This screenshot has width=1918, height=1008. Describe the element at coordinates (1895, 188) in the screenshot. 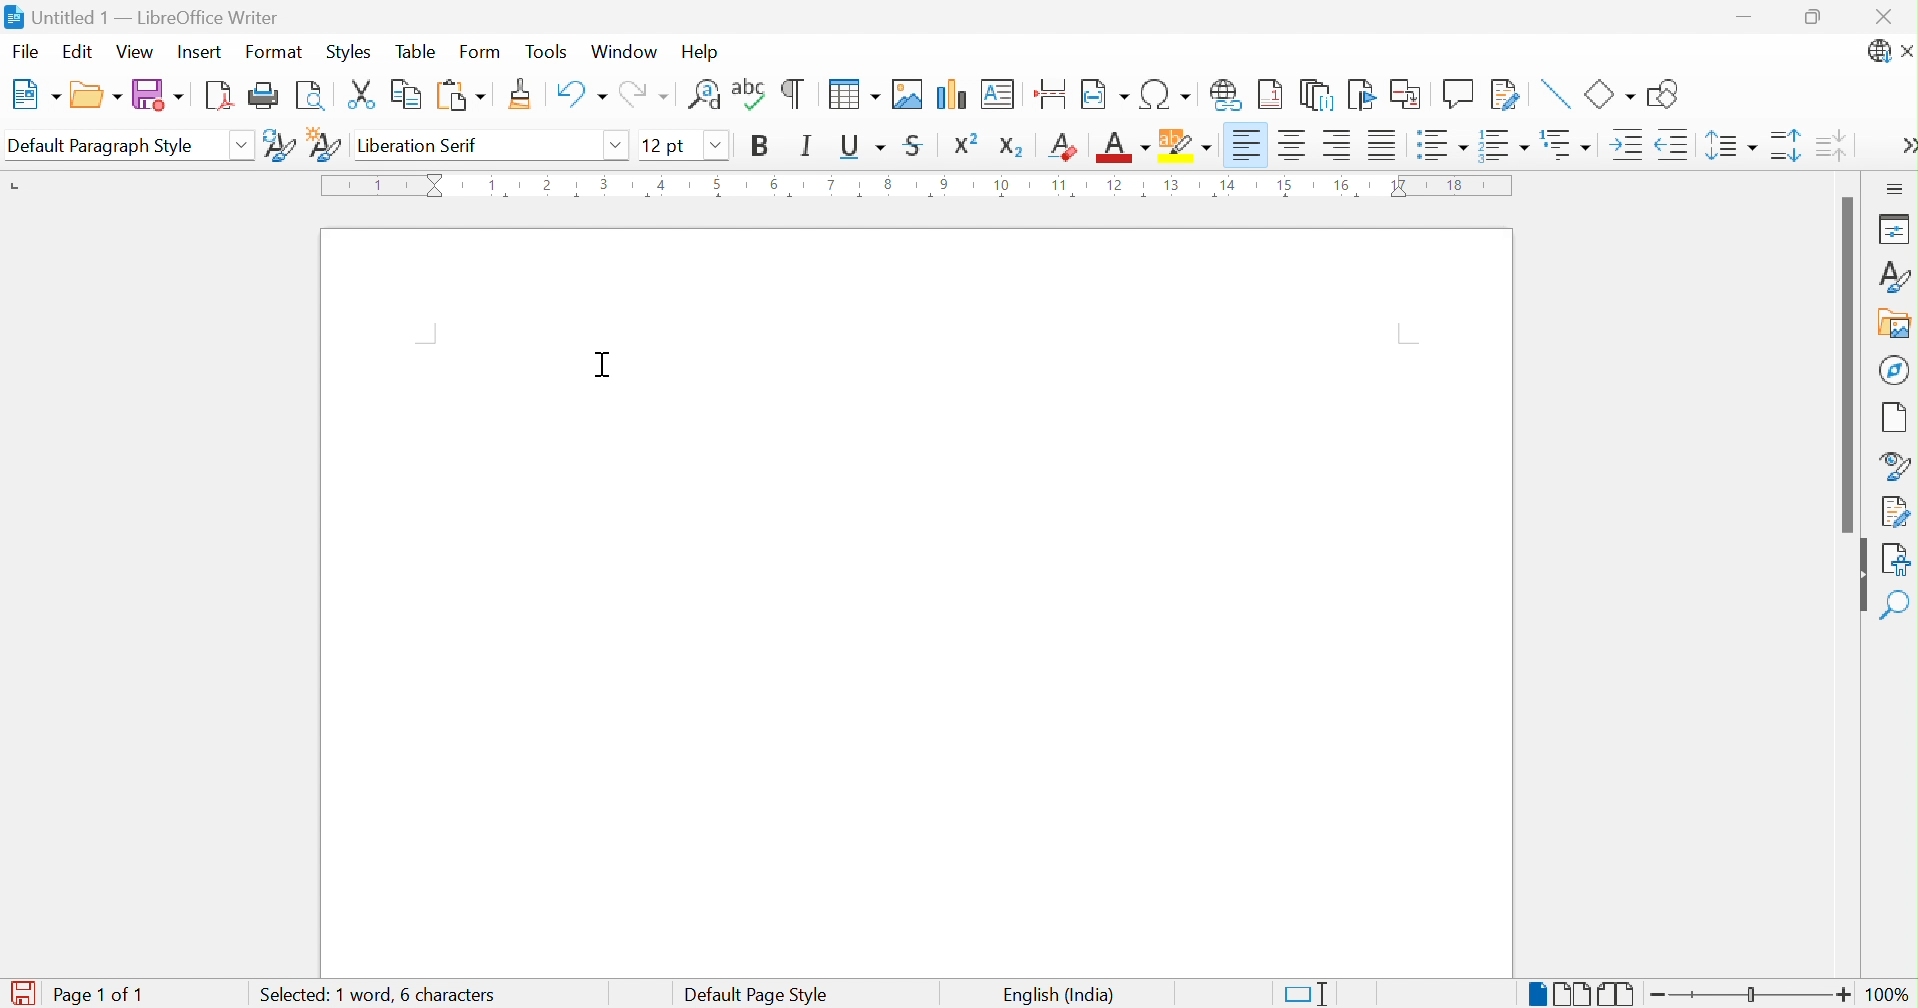

I see `Sidebar Settings` at that location.